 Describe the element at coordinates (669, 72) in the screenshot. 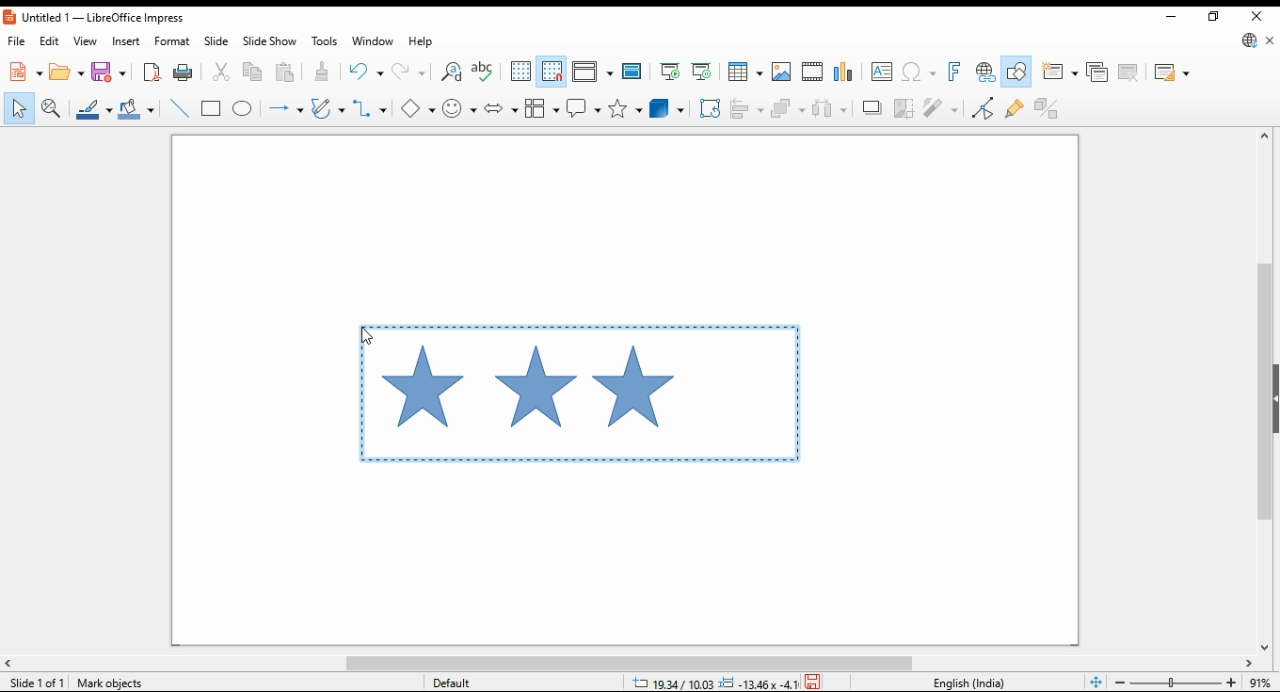

I see `start from first slide` at that location.